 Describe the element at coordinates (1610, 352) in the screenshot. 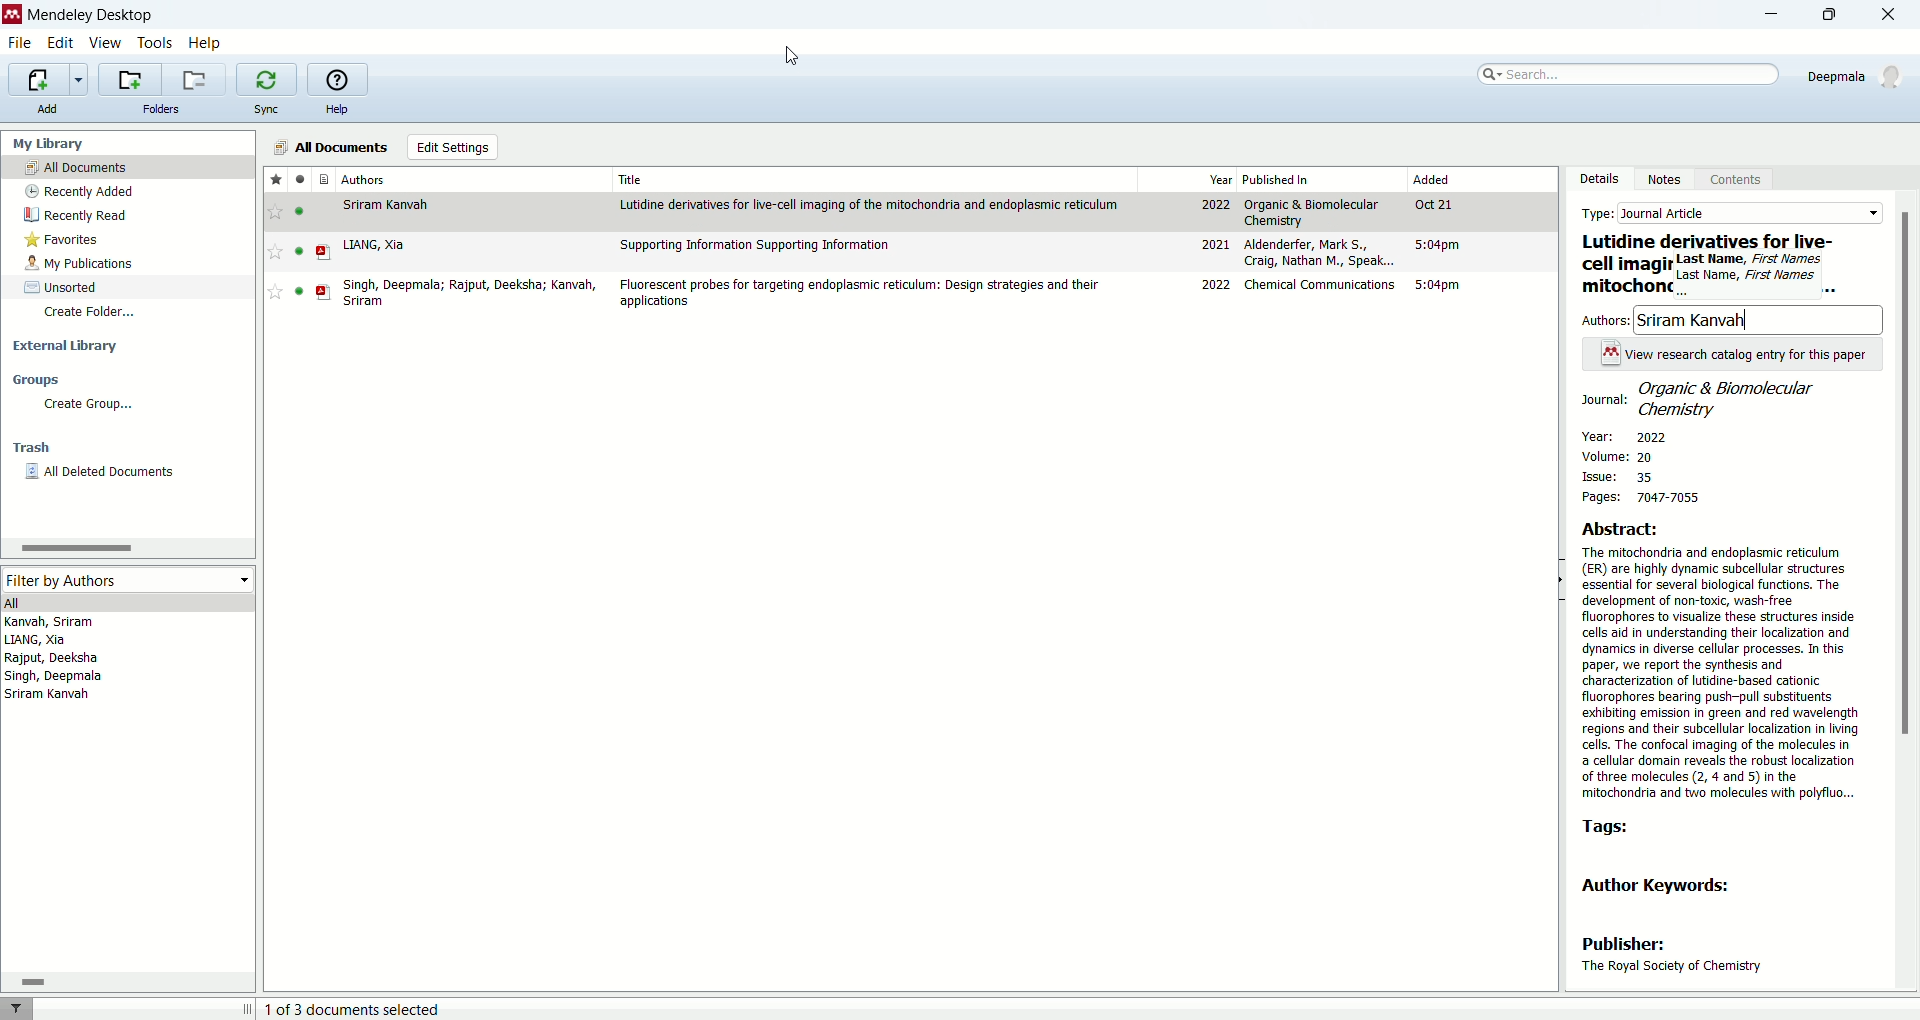

I see `Icon` at that location.